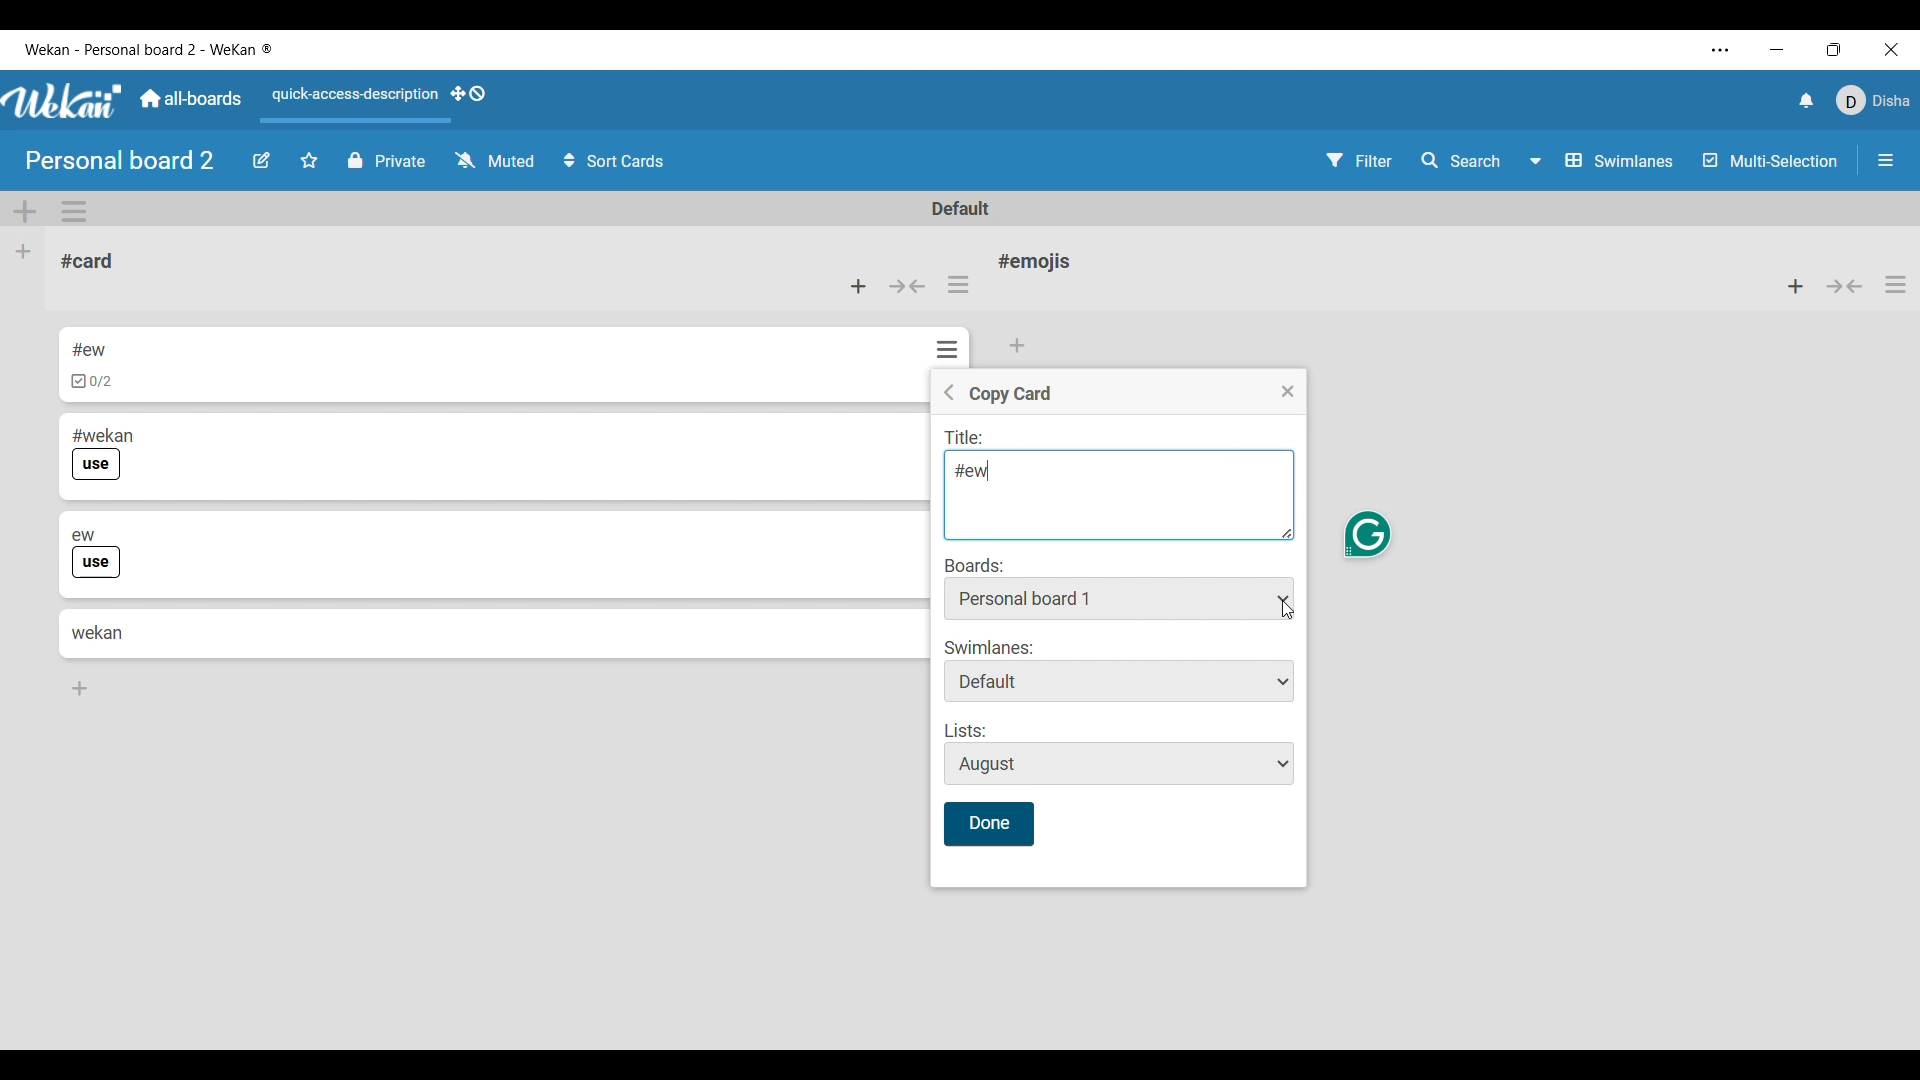 The width and height of the screenshot is (1920, 1080). Describe the element at coordinates (1022, 342) in the screenshot. I see `Add` at that location.